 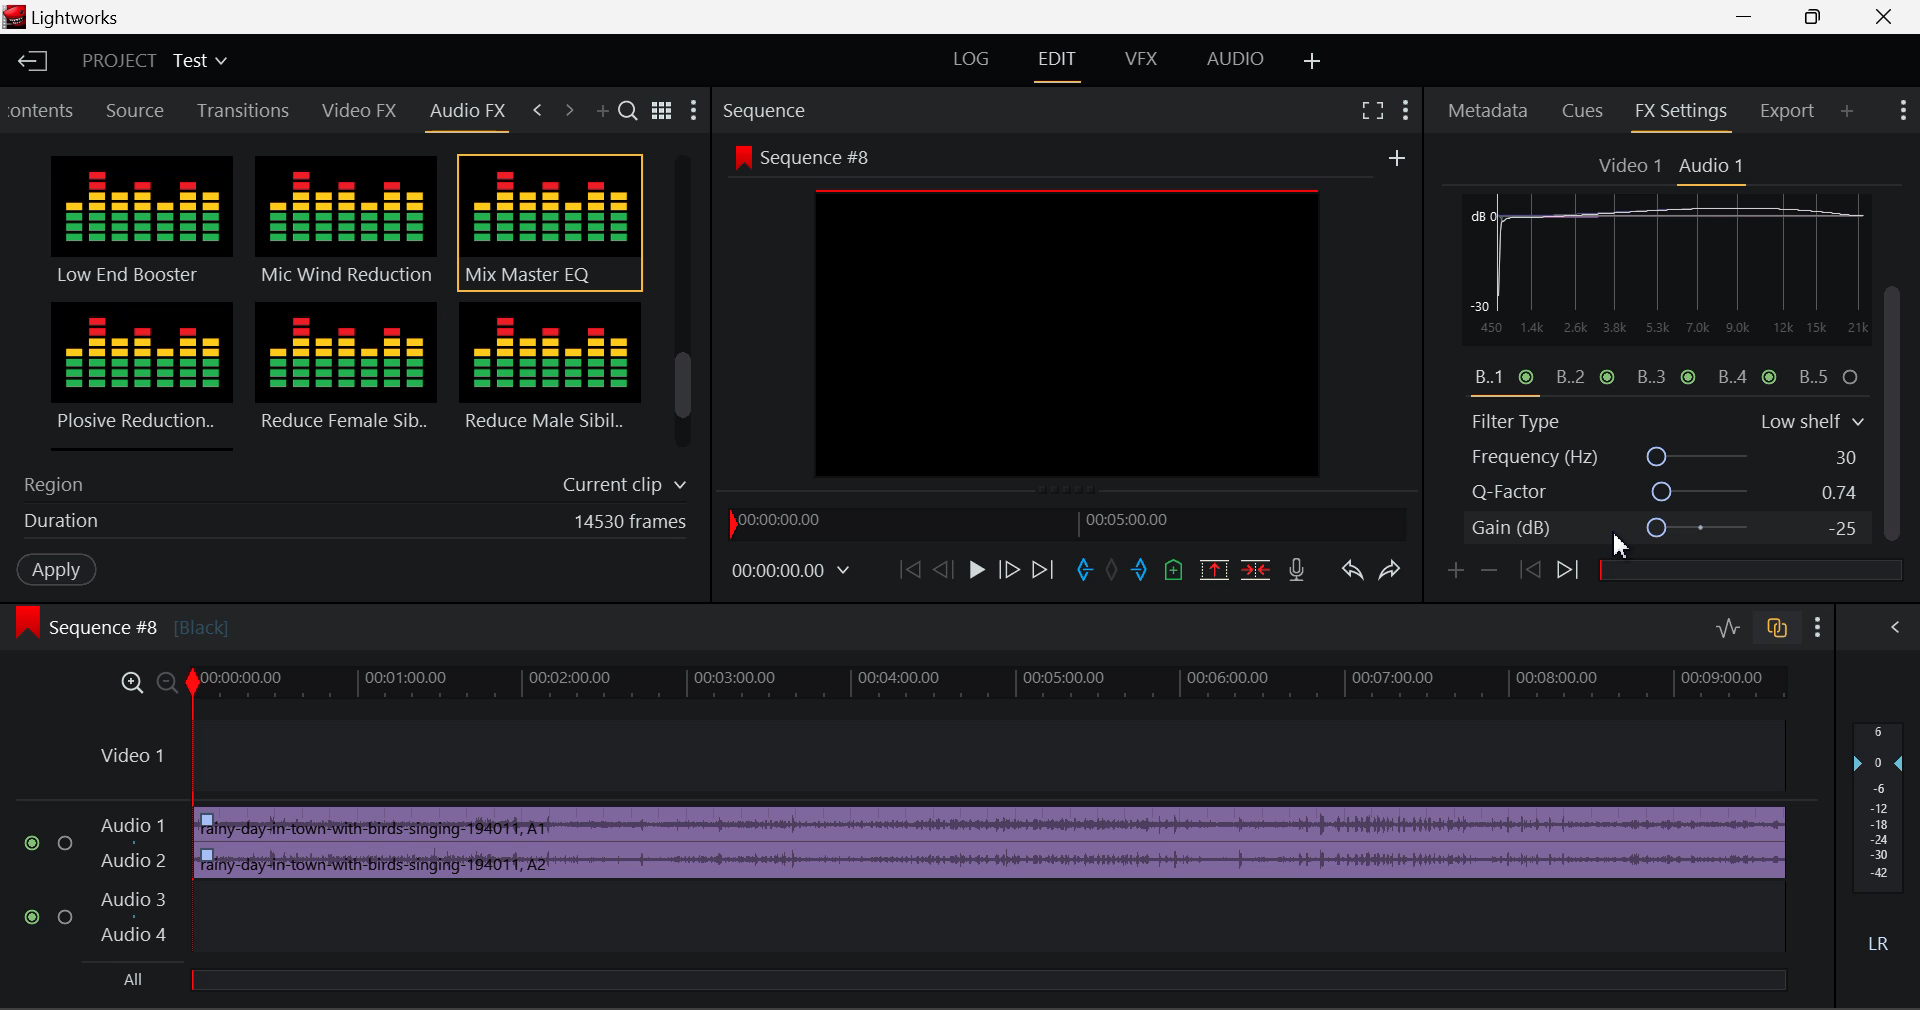 What do you see at coordinates (1048, 572) in the screenshot?
I see `To End` at bounding box center [1048, 572].